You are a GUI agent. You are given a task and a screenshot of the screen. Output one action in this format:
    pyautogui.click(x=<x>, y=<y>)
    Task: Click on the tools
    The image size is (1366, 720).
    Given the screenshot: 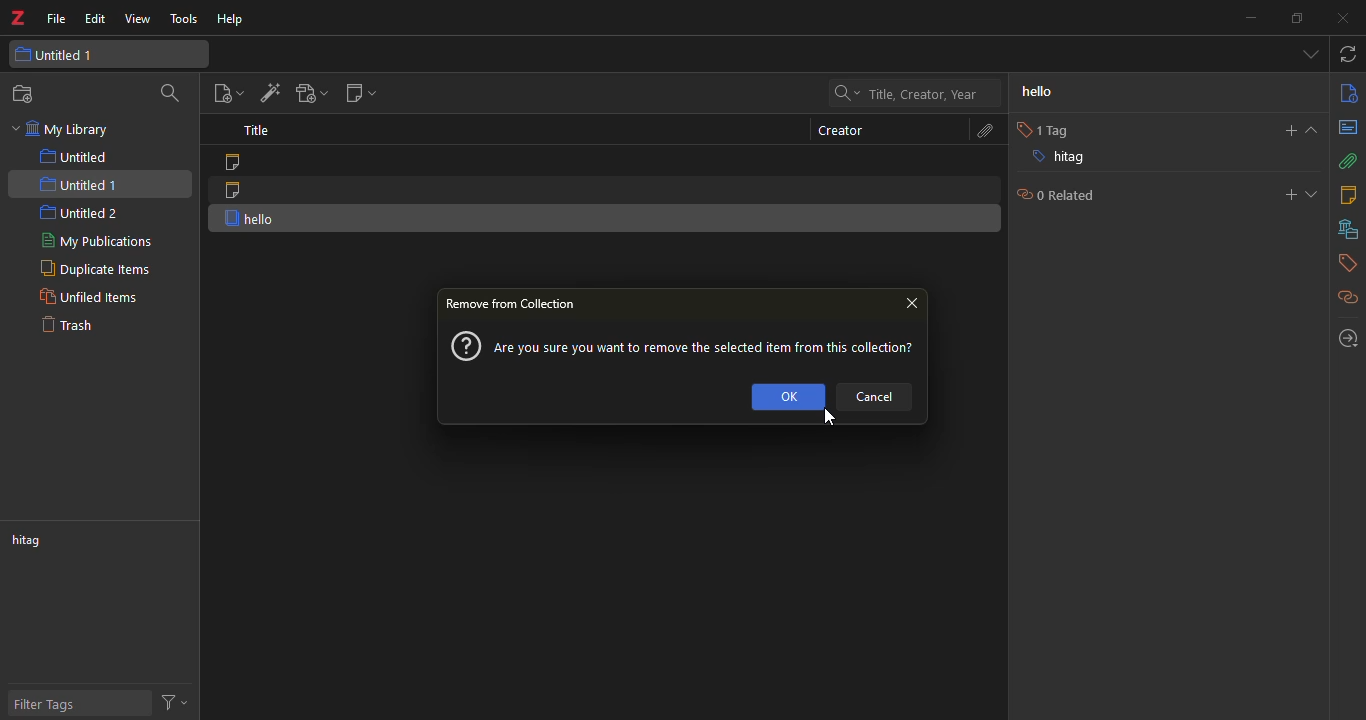 What is the action you would take?
    pyautogui.click(x=179, y=18)
    